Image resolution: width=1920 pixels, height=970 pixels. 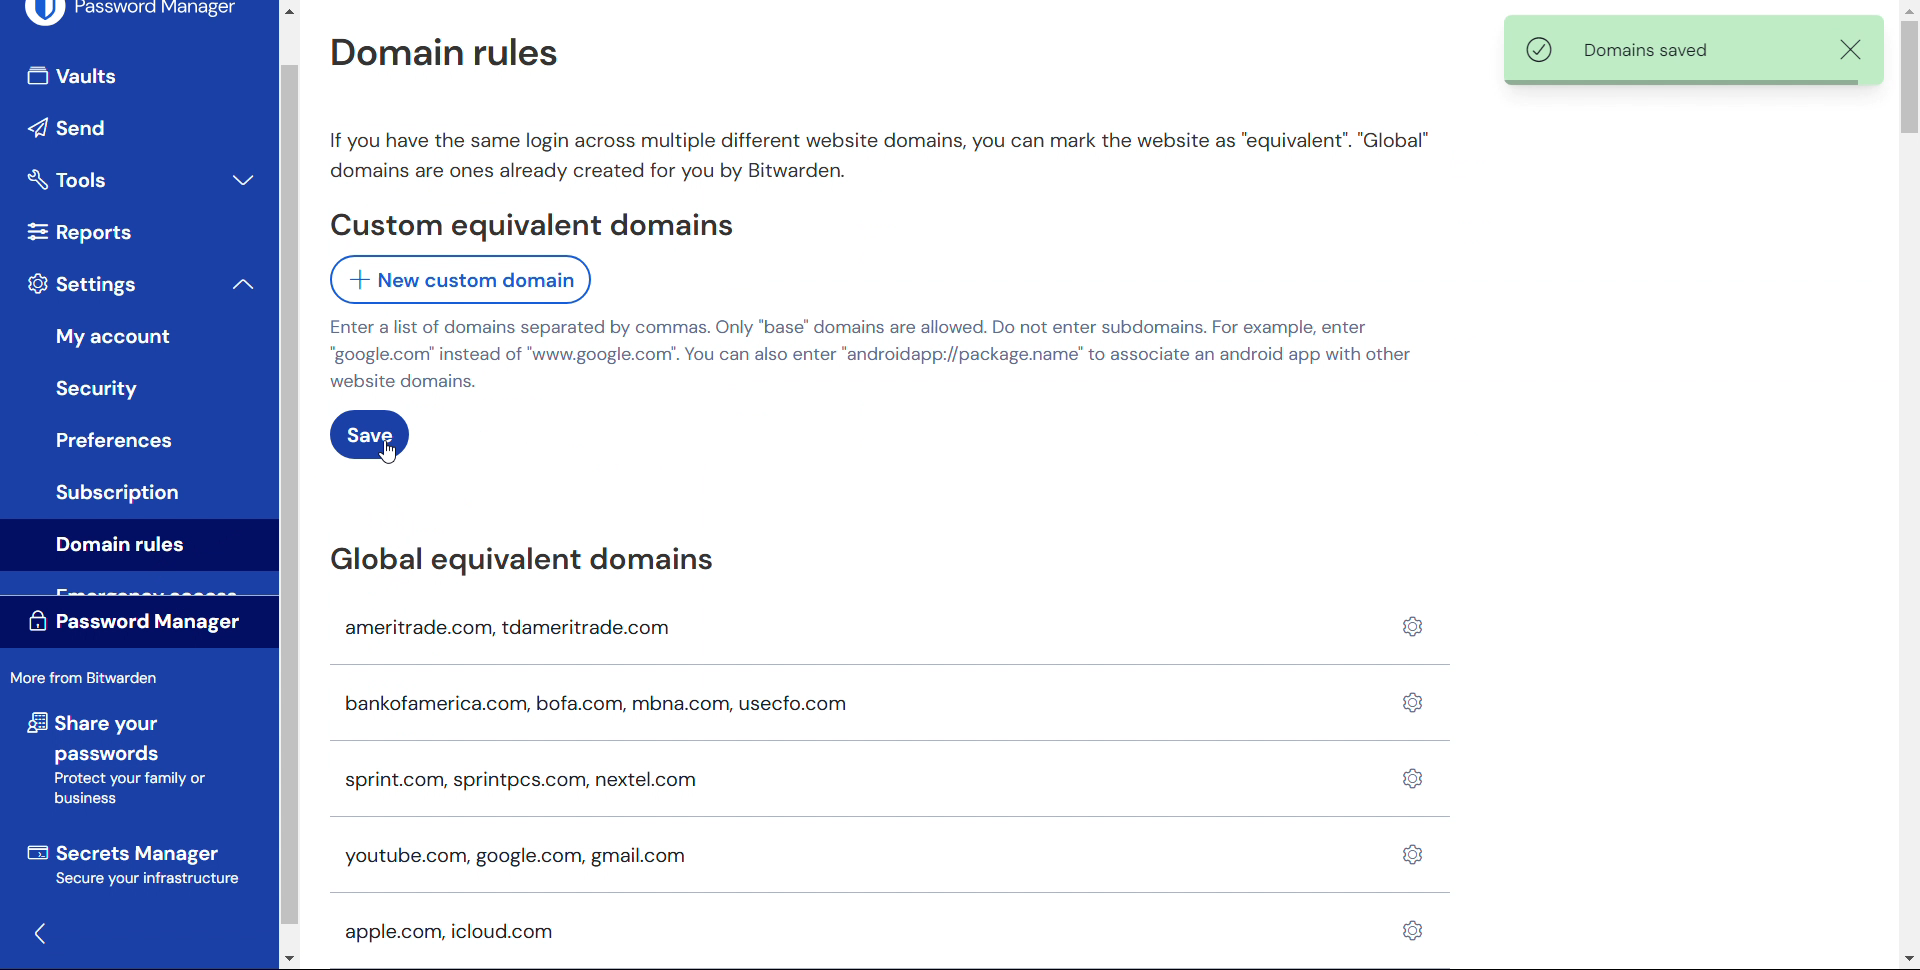 What do you see at coordinates (140, 623) in the screenshot?
I see `Password manager ` at bounding box center [140, 623].